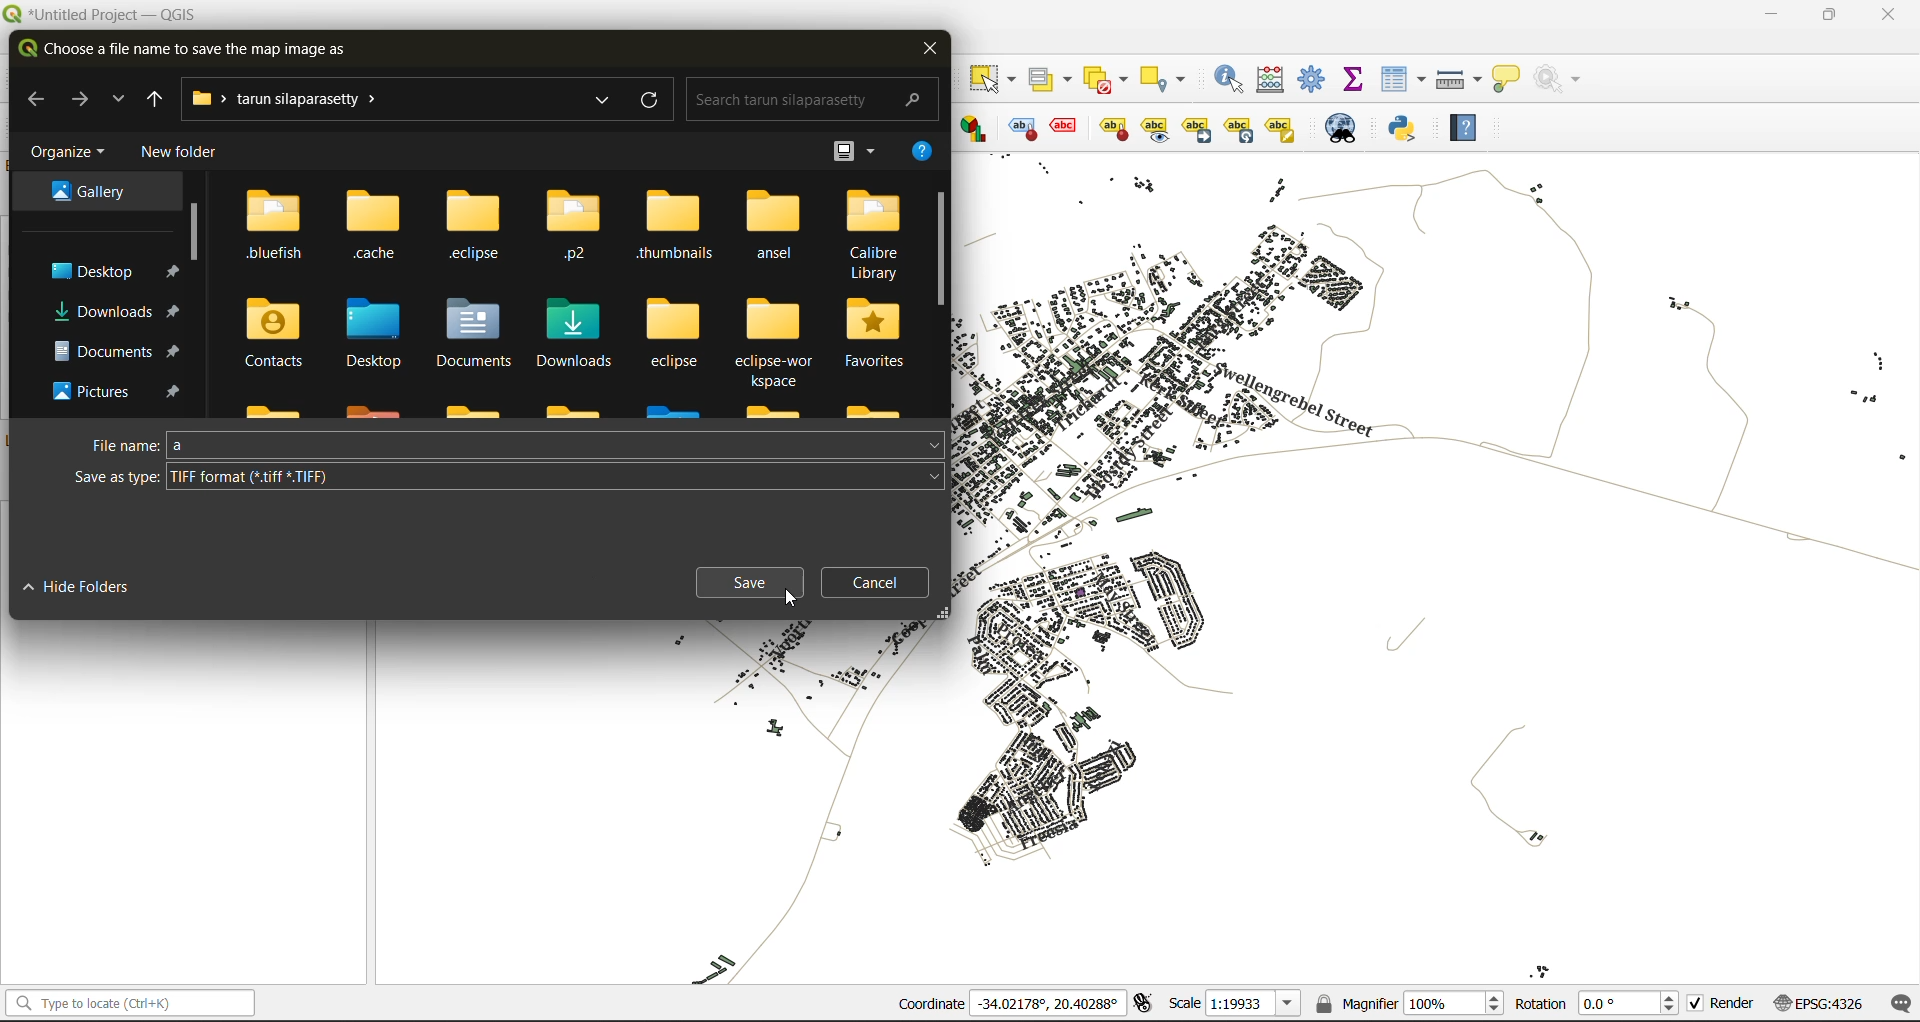 The height and width of the screenshot is (1022, 1920). Describe the element at coordinates (70, 151) in the screenshot. I see `organize` at that location.